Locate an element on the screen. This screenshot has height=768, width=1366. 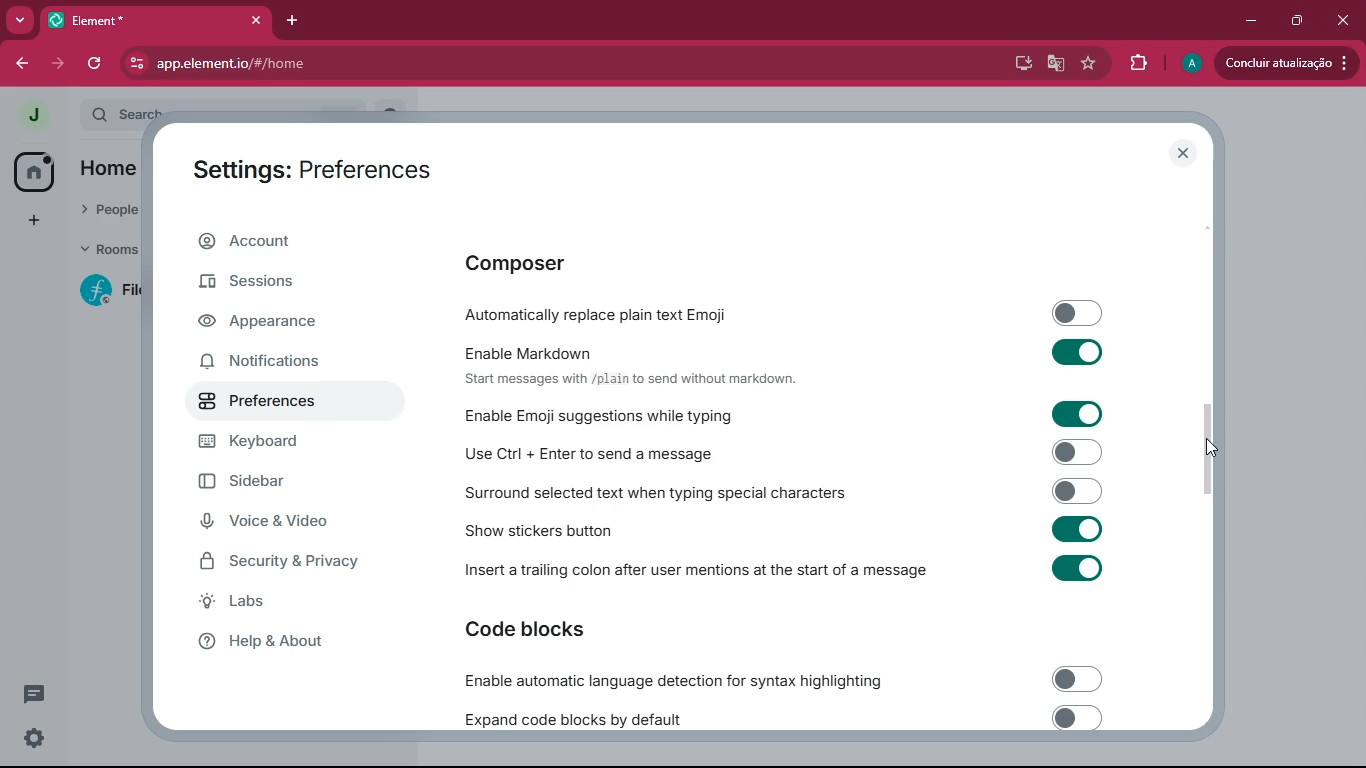
sidebar is located at coordinates (275, 483).